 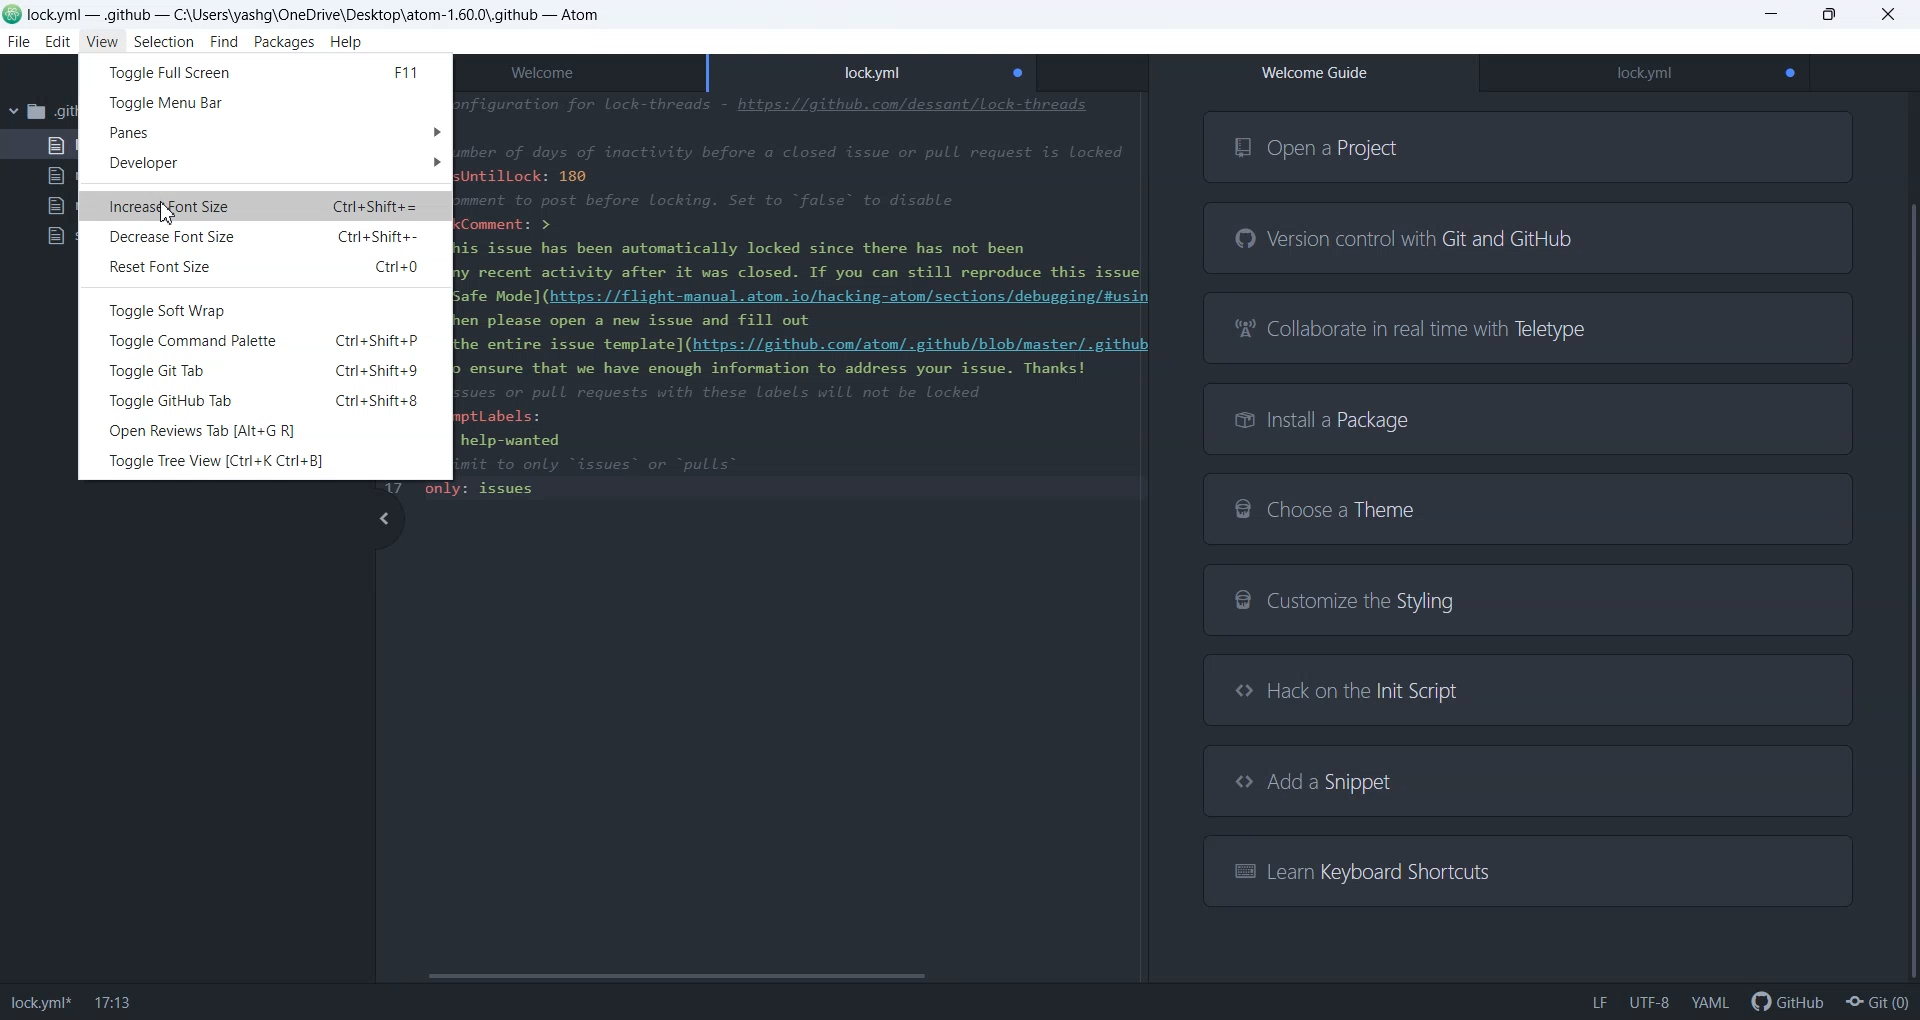 I want to click on Reset font size, so click(x=265, y=267).